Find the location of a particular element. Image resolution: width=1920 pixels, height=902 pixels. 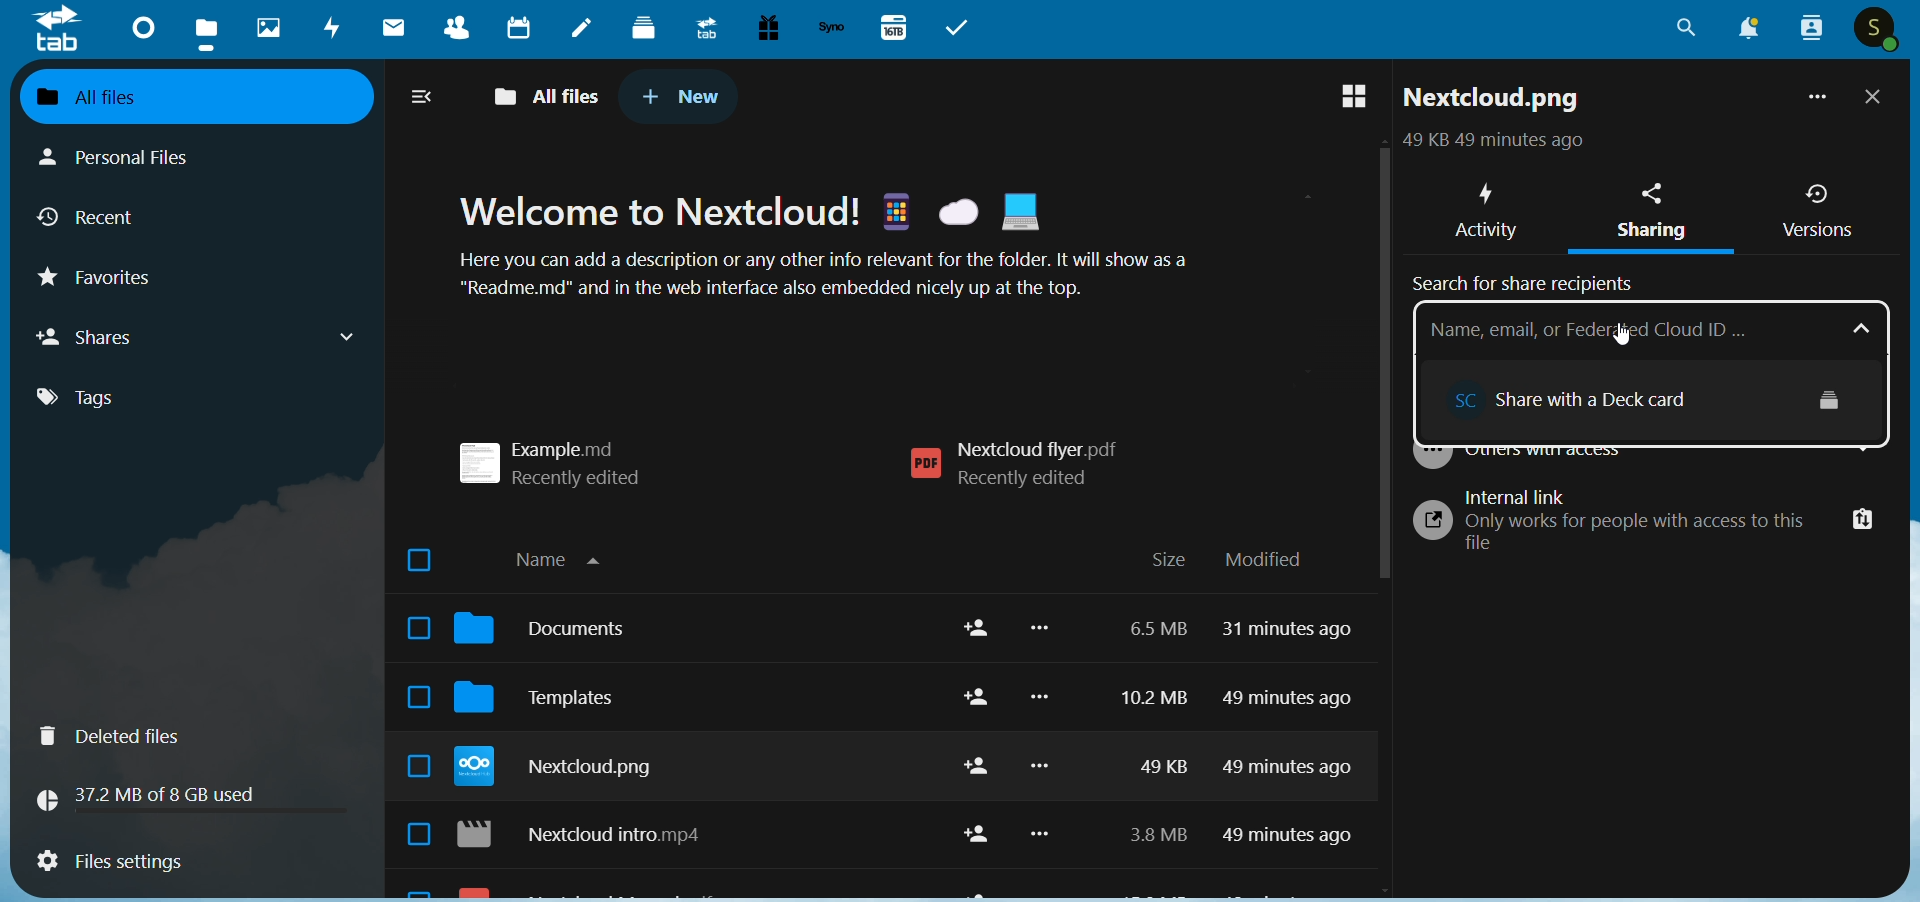

share is located at coordinates (970, 736).